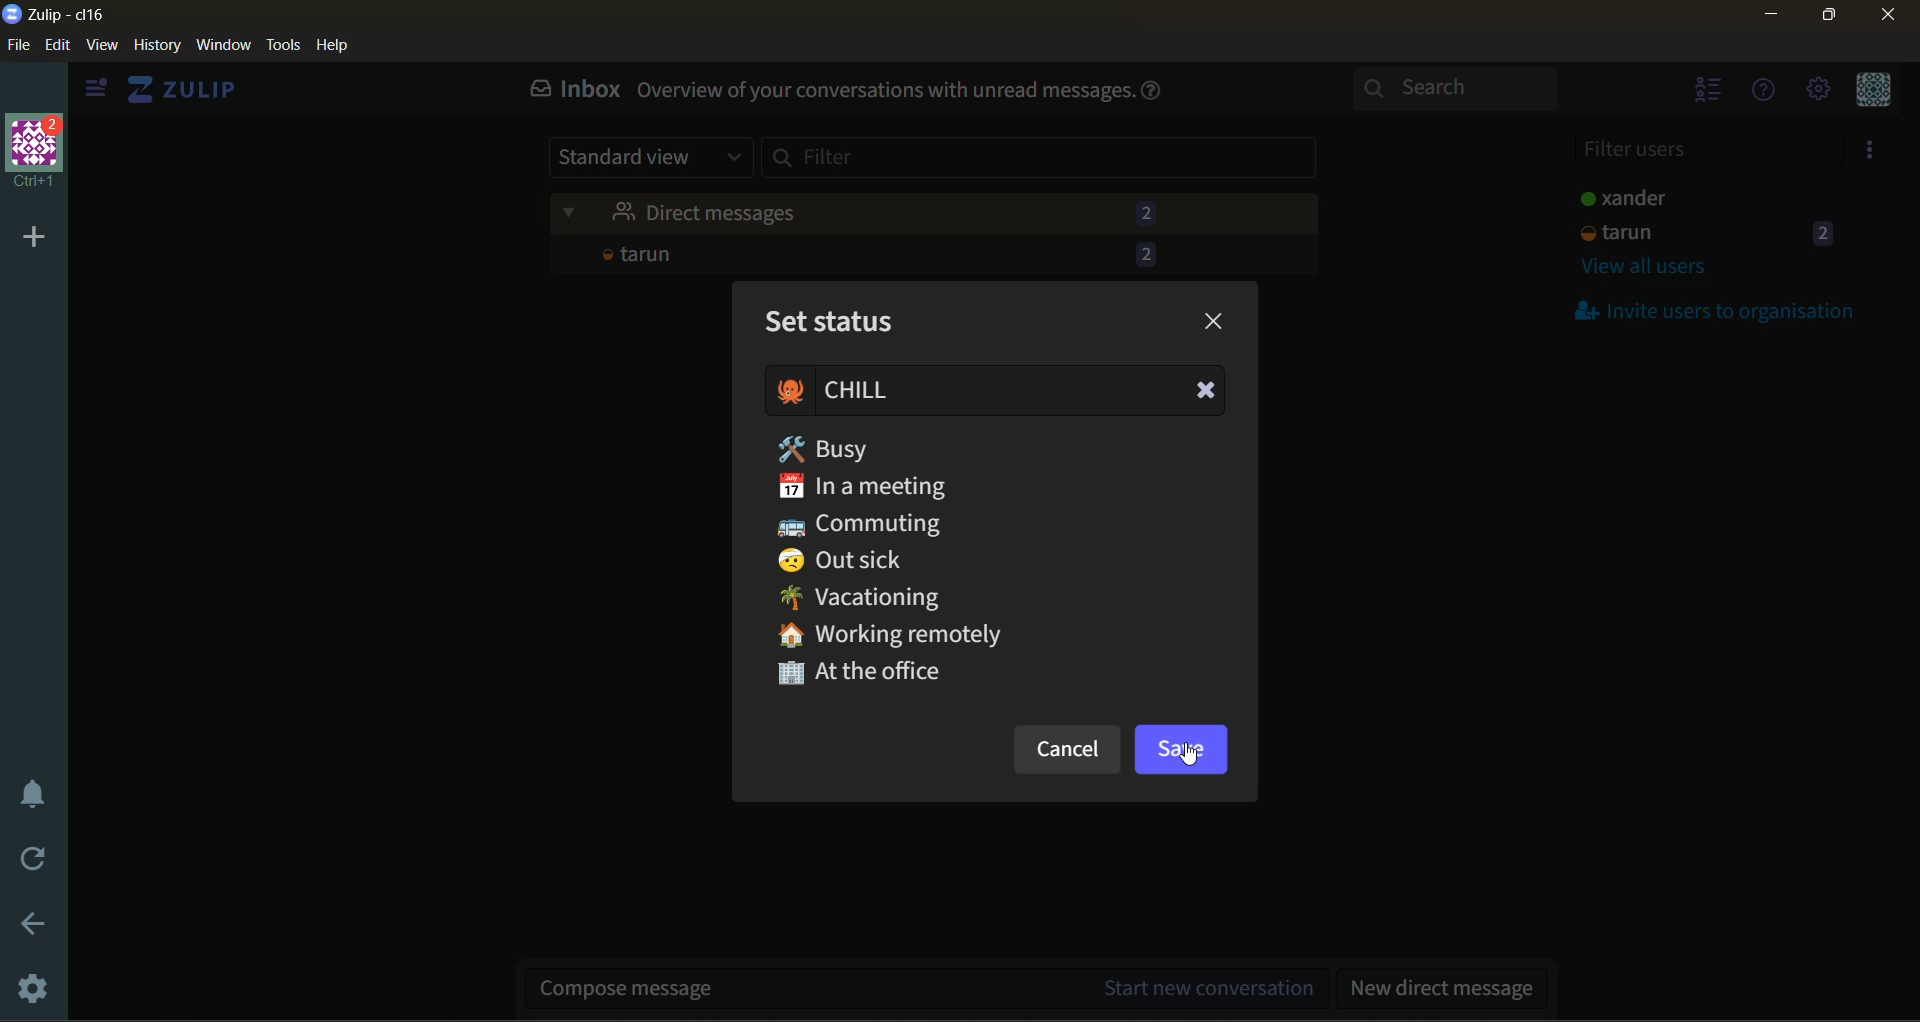 The image size is (1920, 1022). Describe the element at coordinates (864, 558) in the screenshot. I see `Out sick` at that location.